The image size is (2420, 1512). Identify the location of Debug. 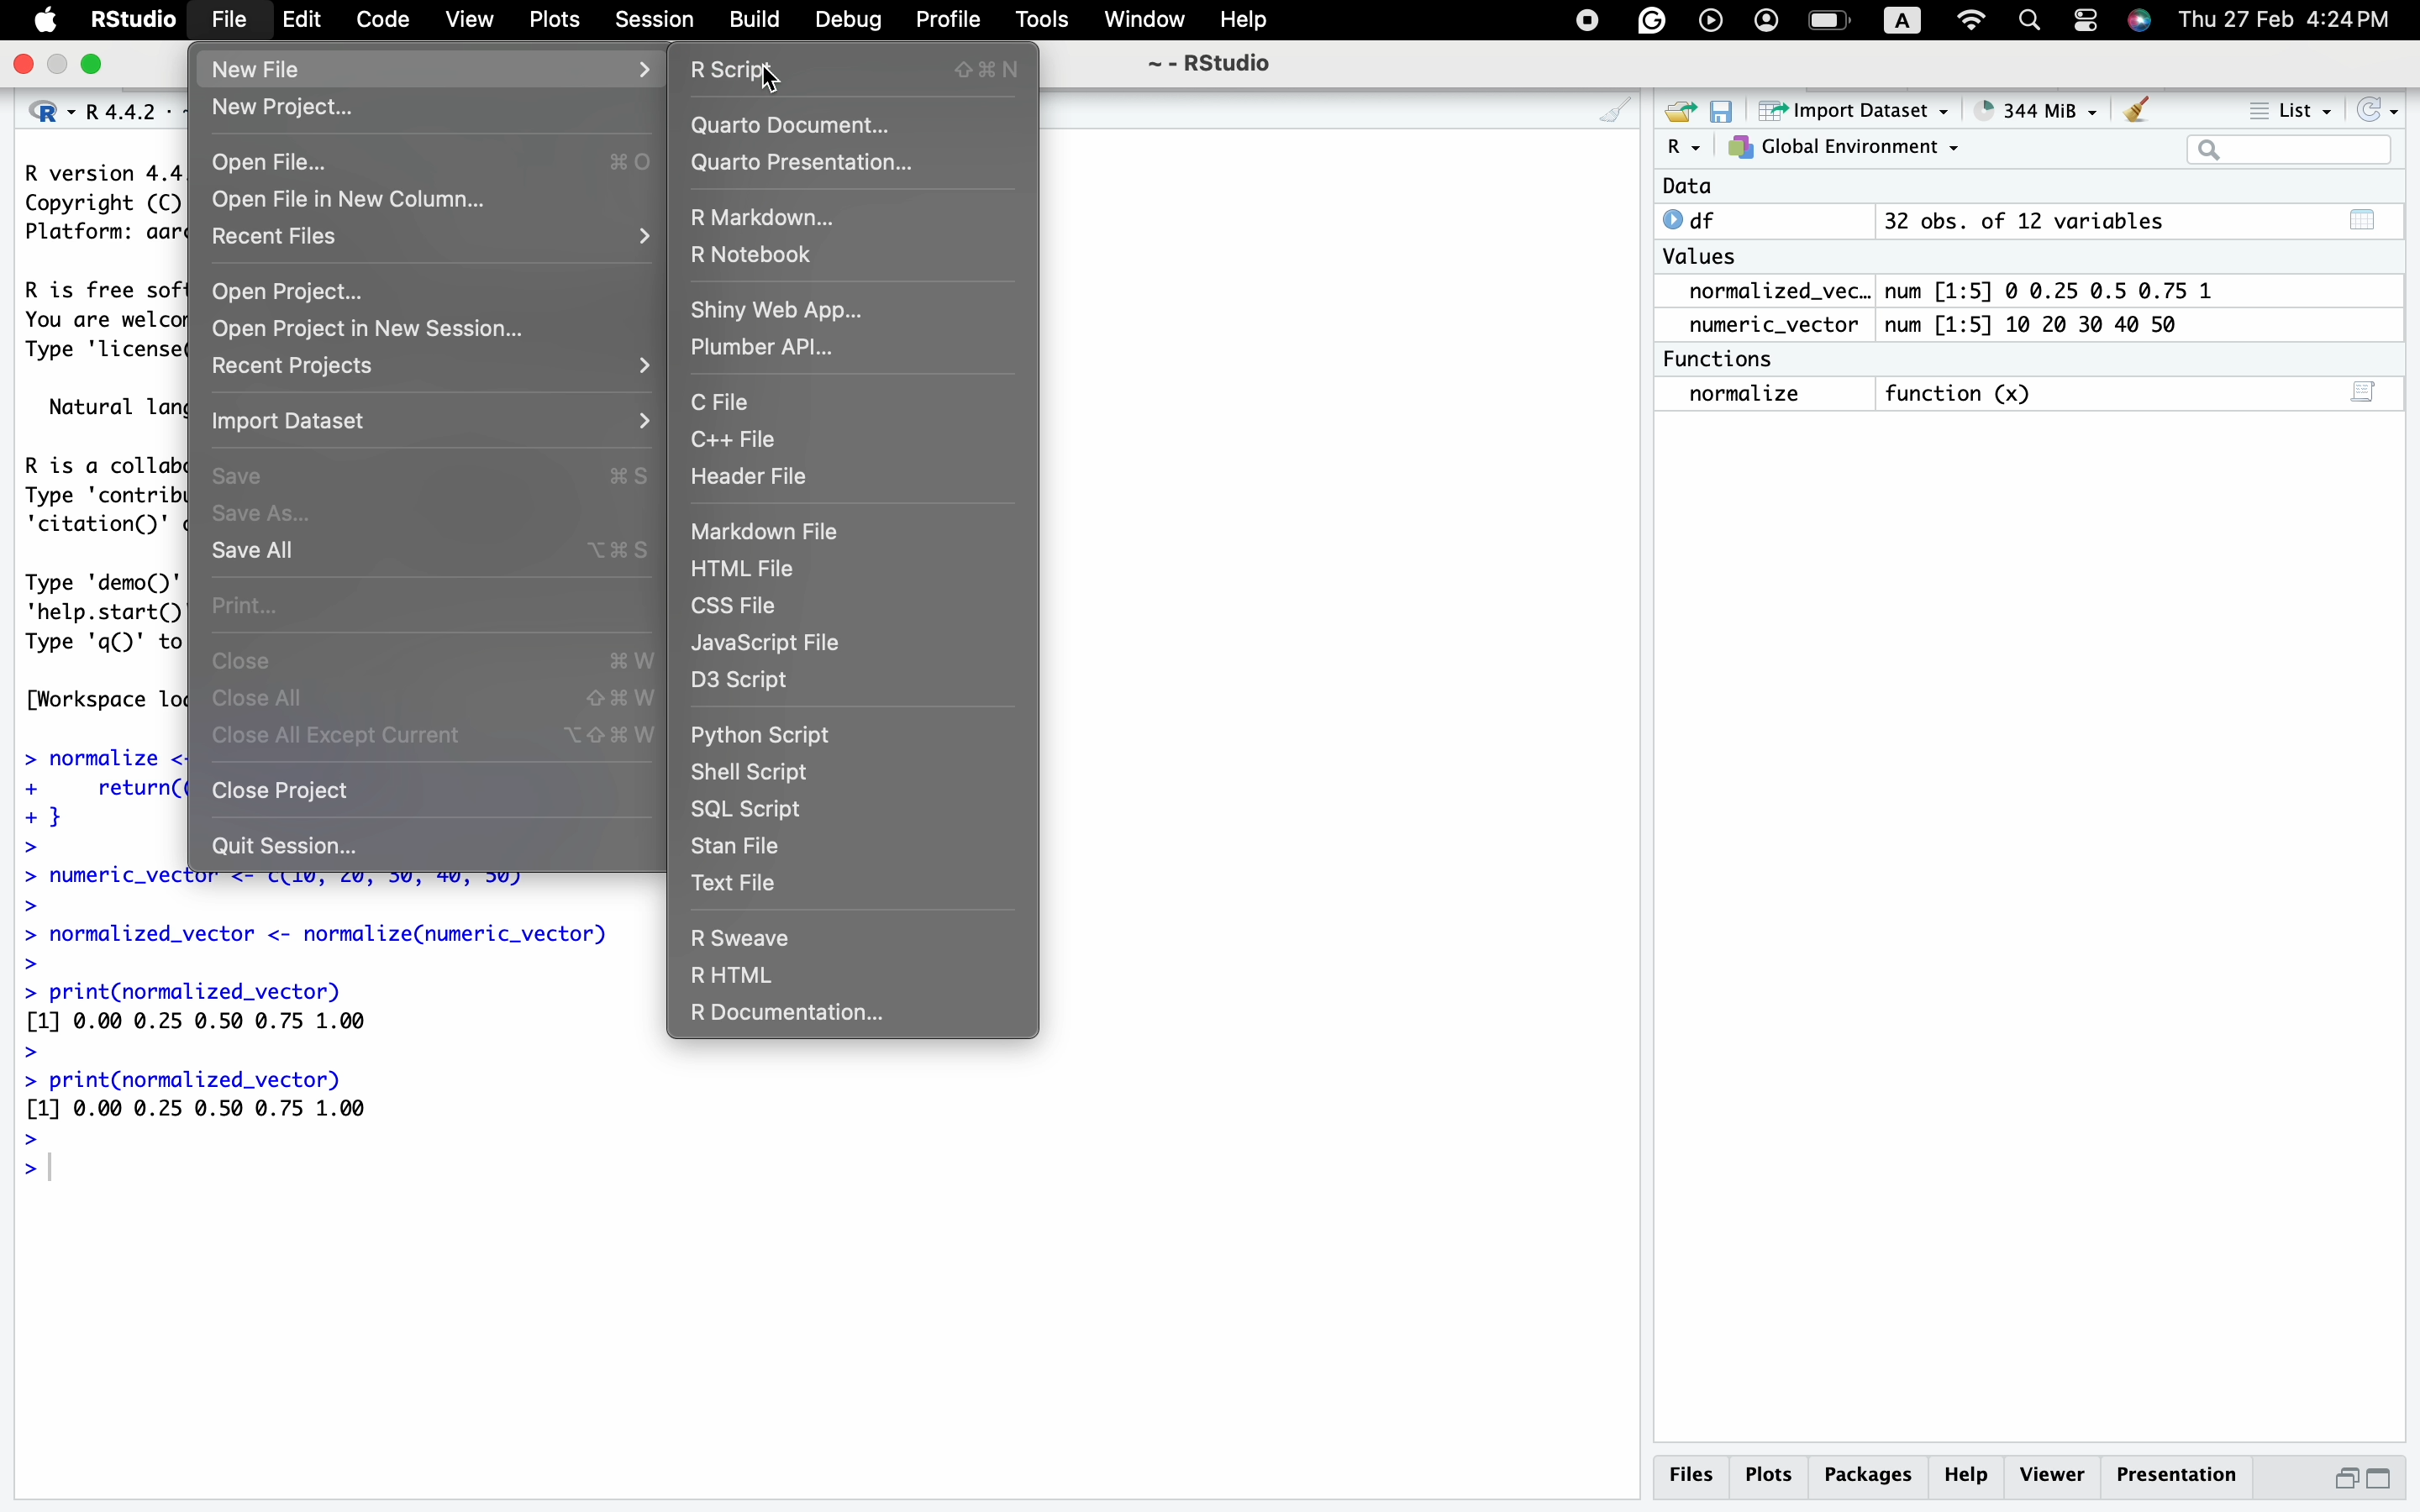
(851, 23).